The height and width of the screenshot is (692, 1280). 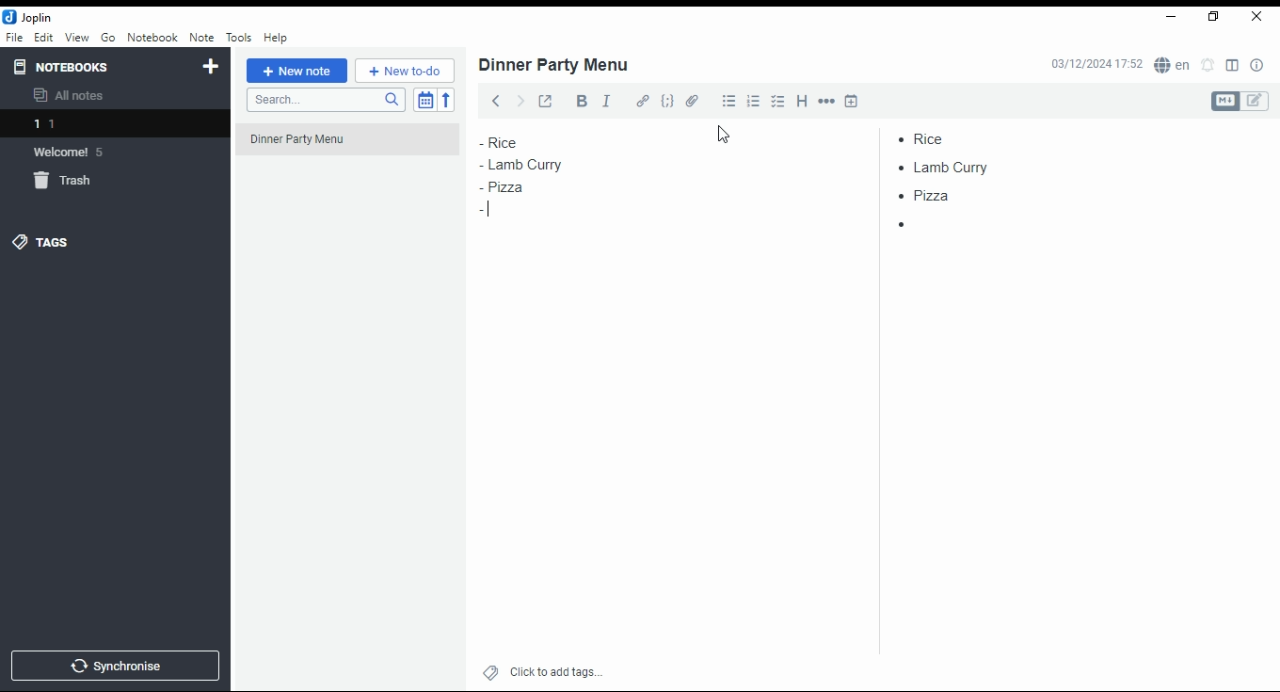 What do you see at coordinates (555, 65) in the screenshot?
I see `dinner party menu` at bounding box center [555, 65].